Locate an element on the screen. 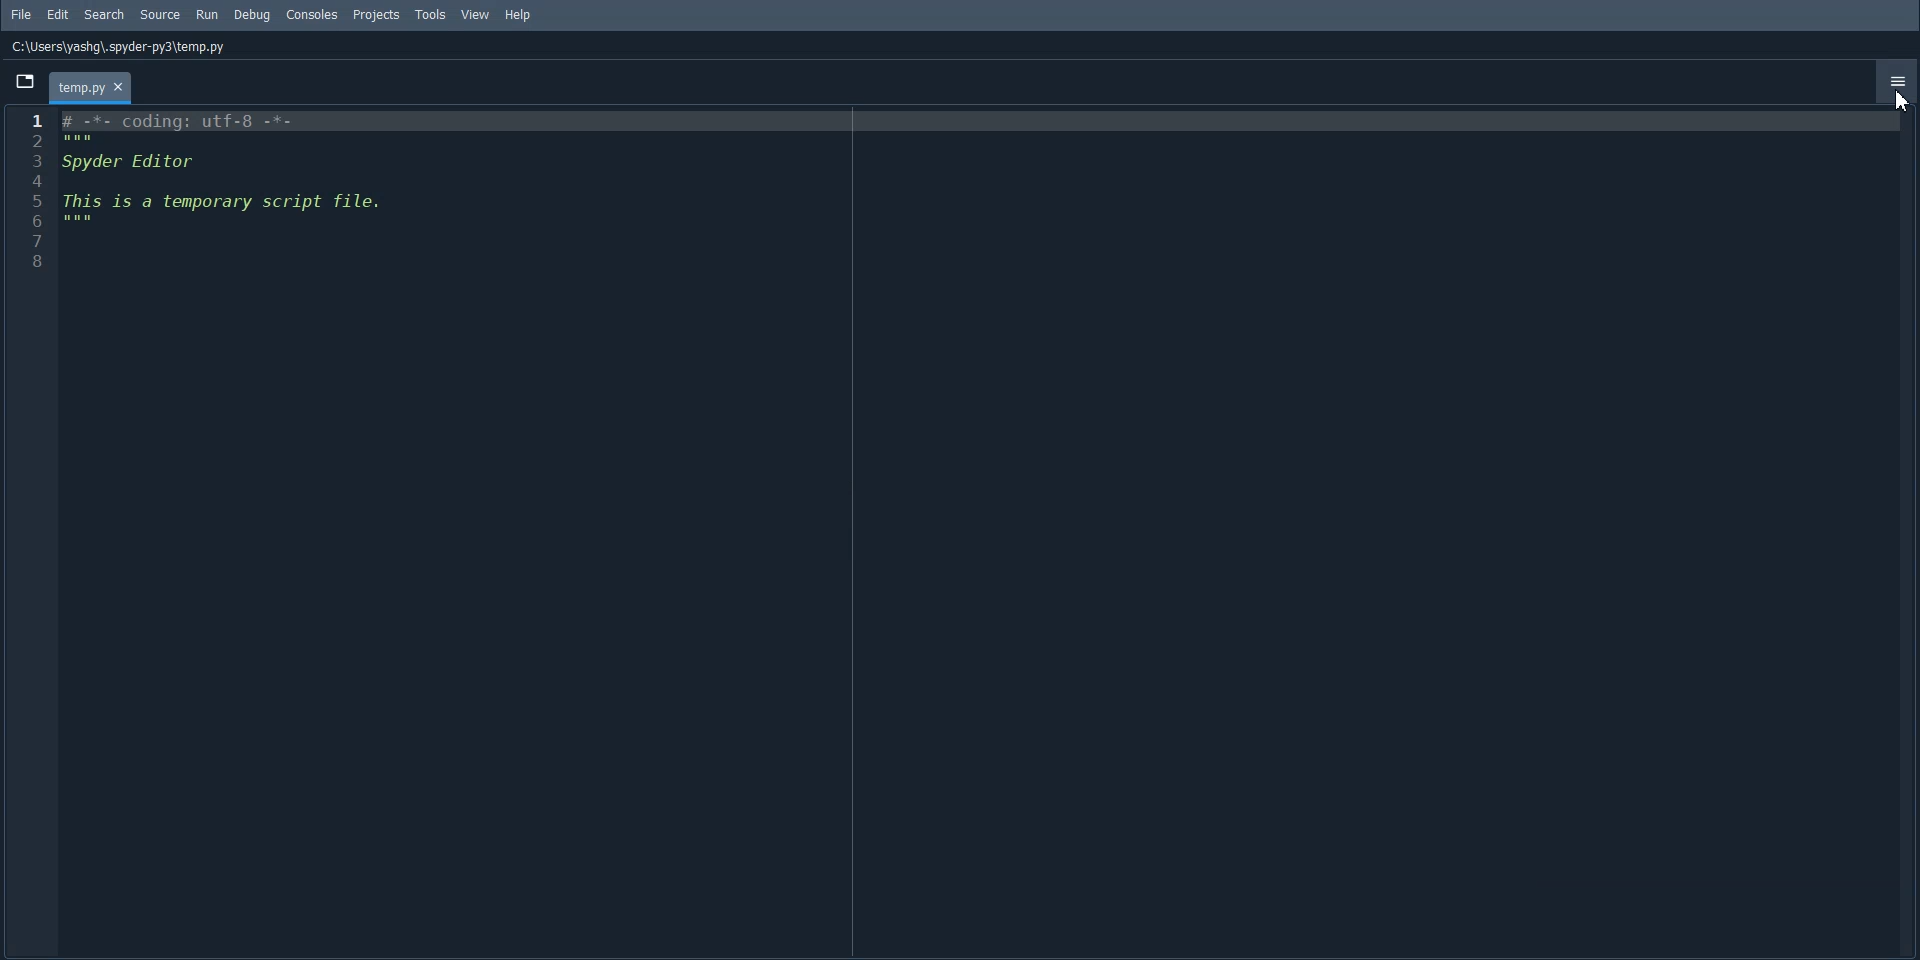 This screenshot has width=1920, height=960. Projects is located at coordinates (376, 14).